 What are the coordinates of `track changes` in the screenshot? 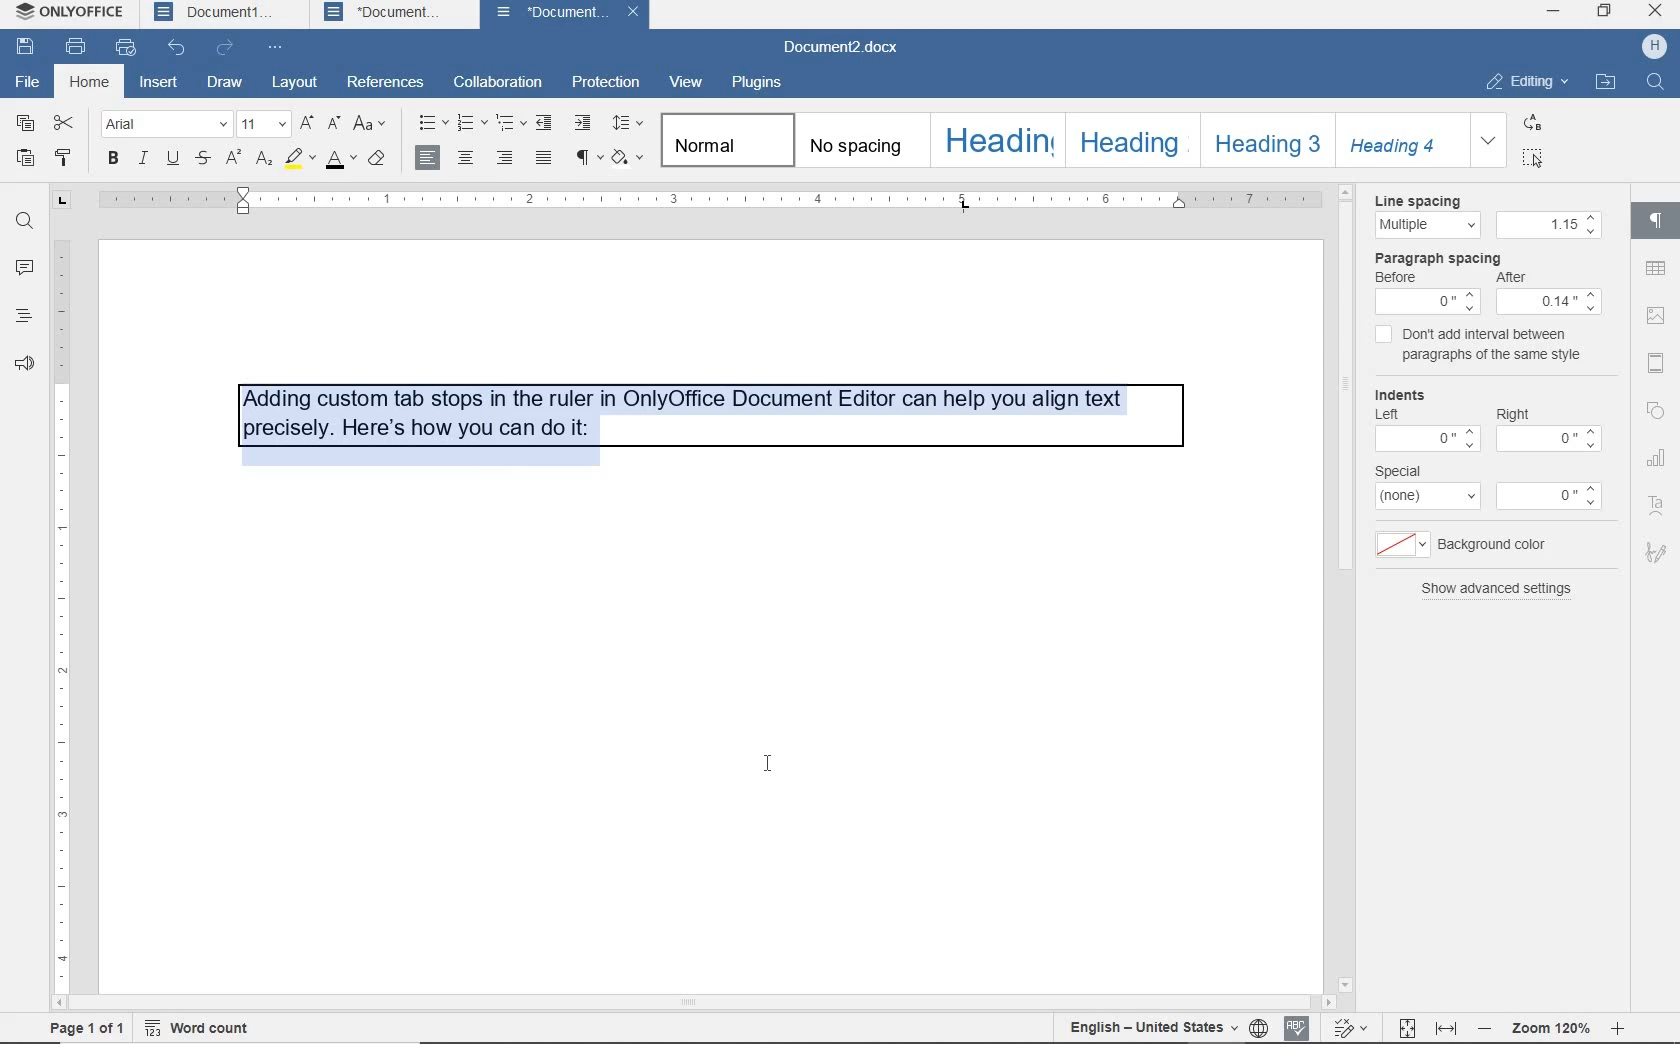 It's located at (1354, 1028).